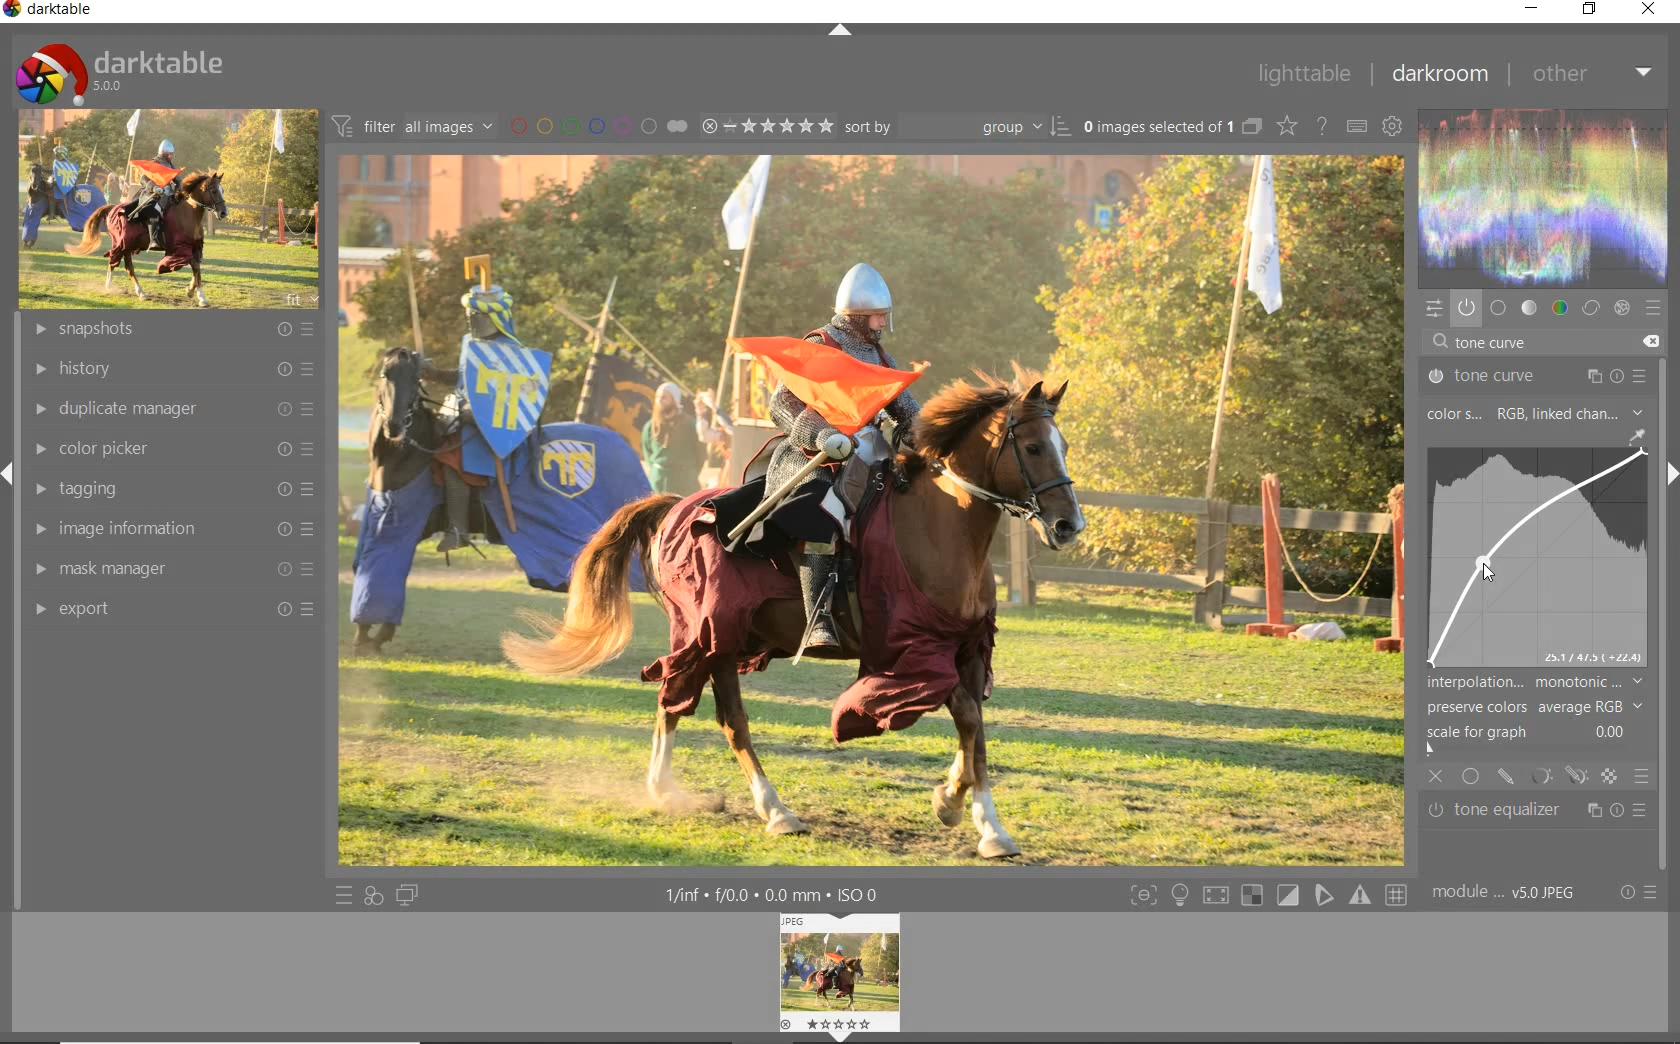  What do you see at coordinates (840, 31) in the screenshot?
I see `expand/collapse` at bounding box center [840, 31].